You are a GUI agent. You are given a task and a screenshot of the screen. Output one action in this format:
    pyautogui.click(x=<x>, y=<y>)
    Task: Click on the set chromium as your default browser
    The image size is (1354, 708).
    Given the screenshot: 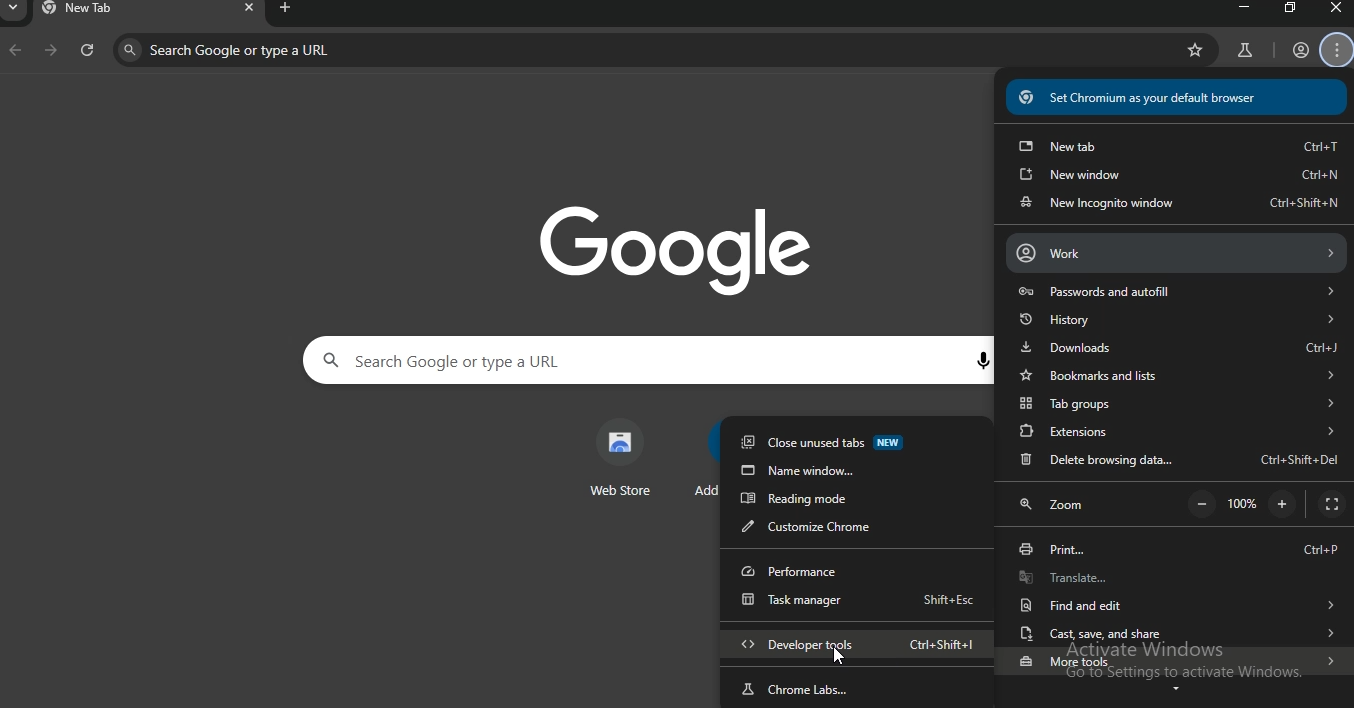 What is the action you would take?
    pyautogui.click(x=1178, y=99)
    